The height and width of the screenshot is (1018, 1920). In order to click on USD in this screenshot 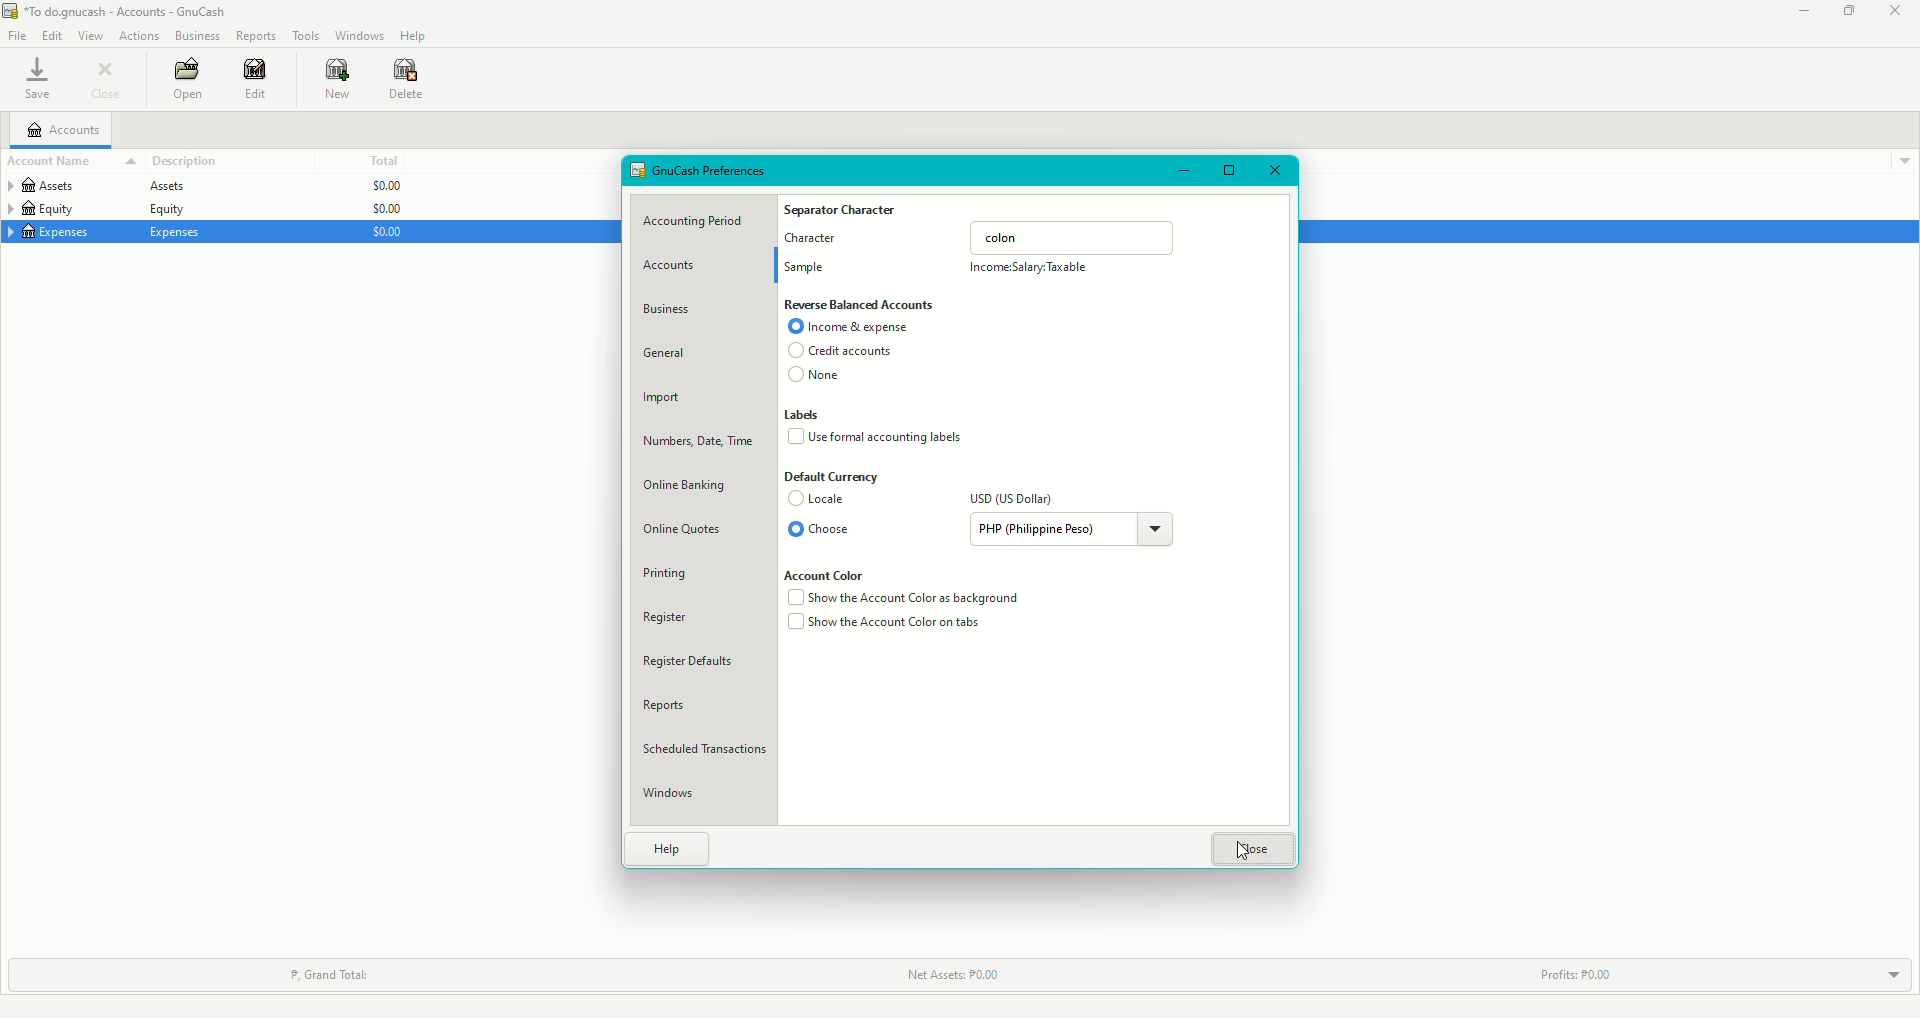, I will do `click(1013, 499)`.